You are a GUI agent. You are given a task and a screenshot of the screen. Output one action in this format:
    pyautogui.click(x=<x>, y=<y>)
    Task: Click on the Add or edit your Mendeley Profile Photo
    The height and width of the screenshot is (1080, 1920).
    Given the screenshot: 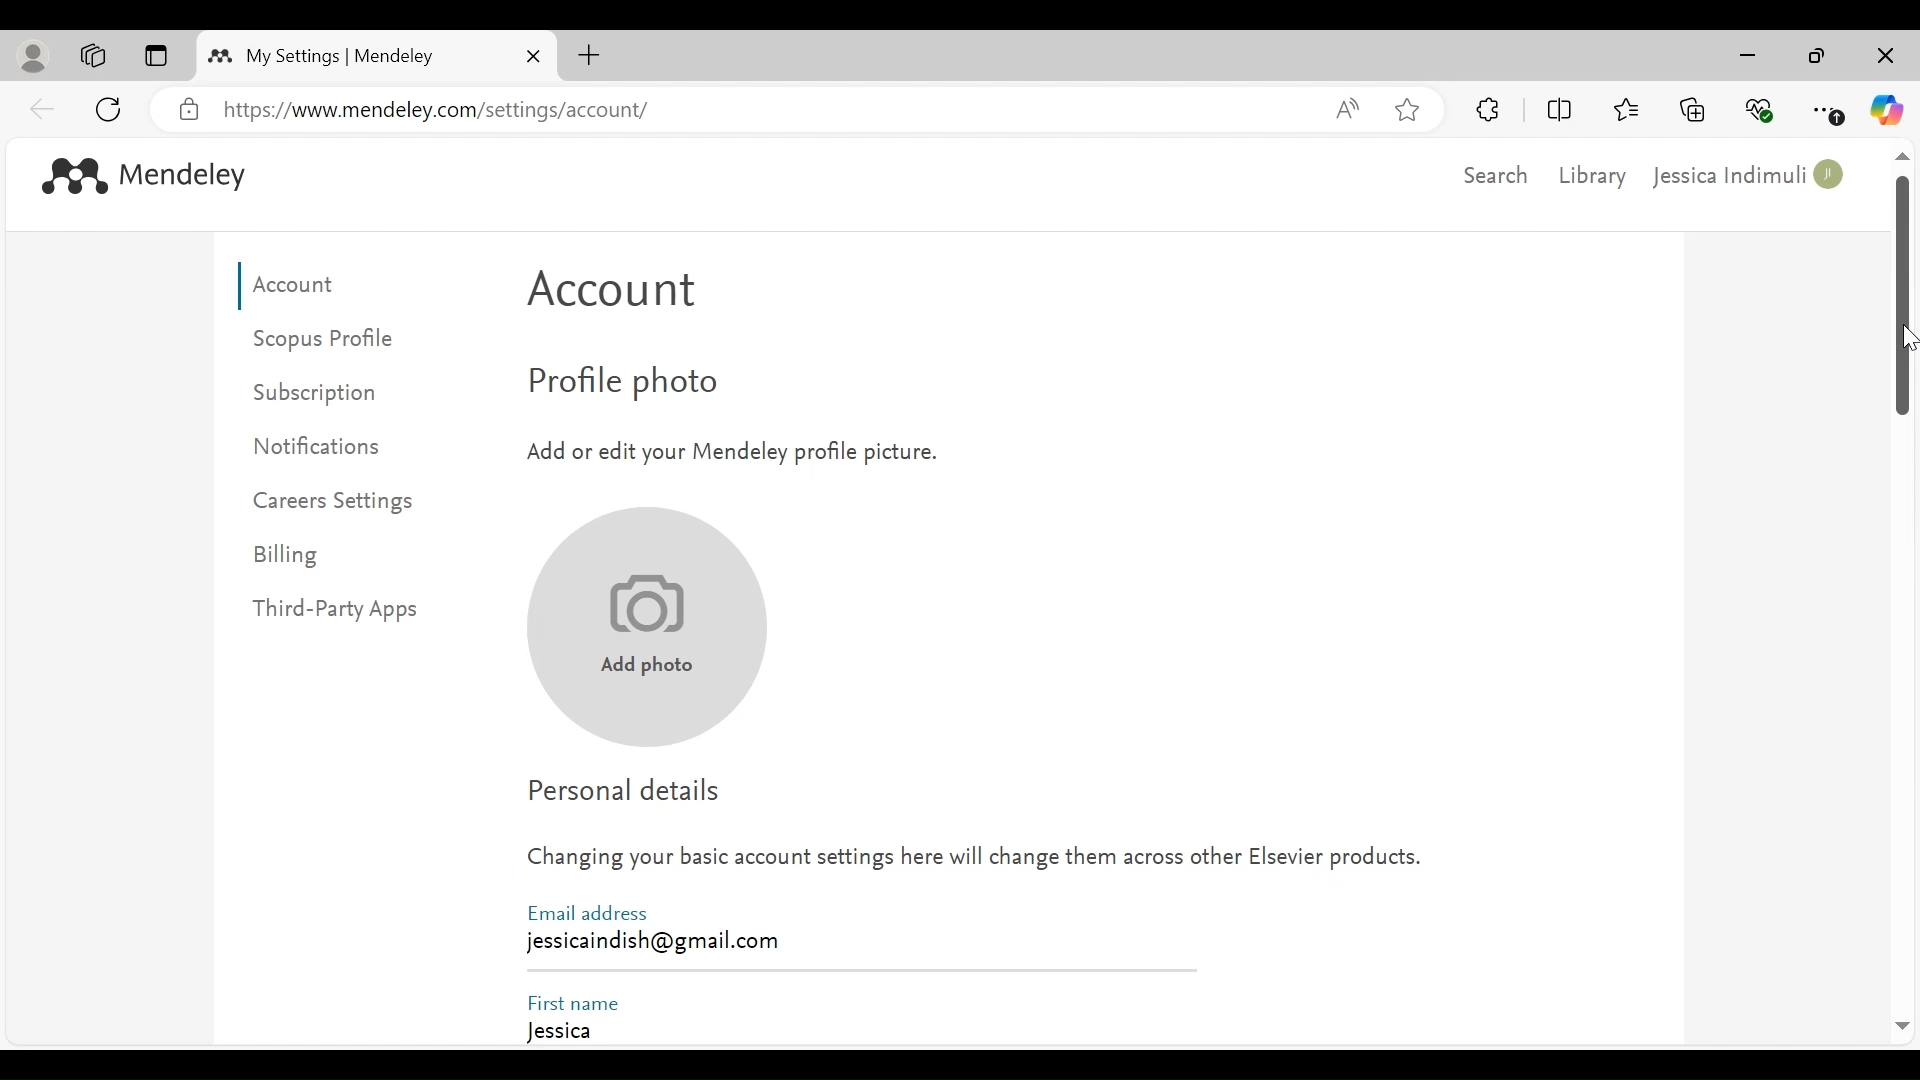 What is the action you would take?
    pyautogui.click(x=729, y=450)
    